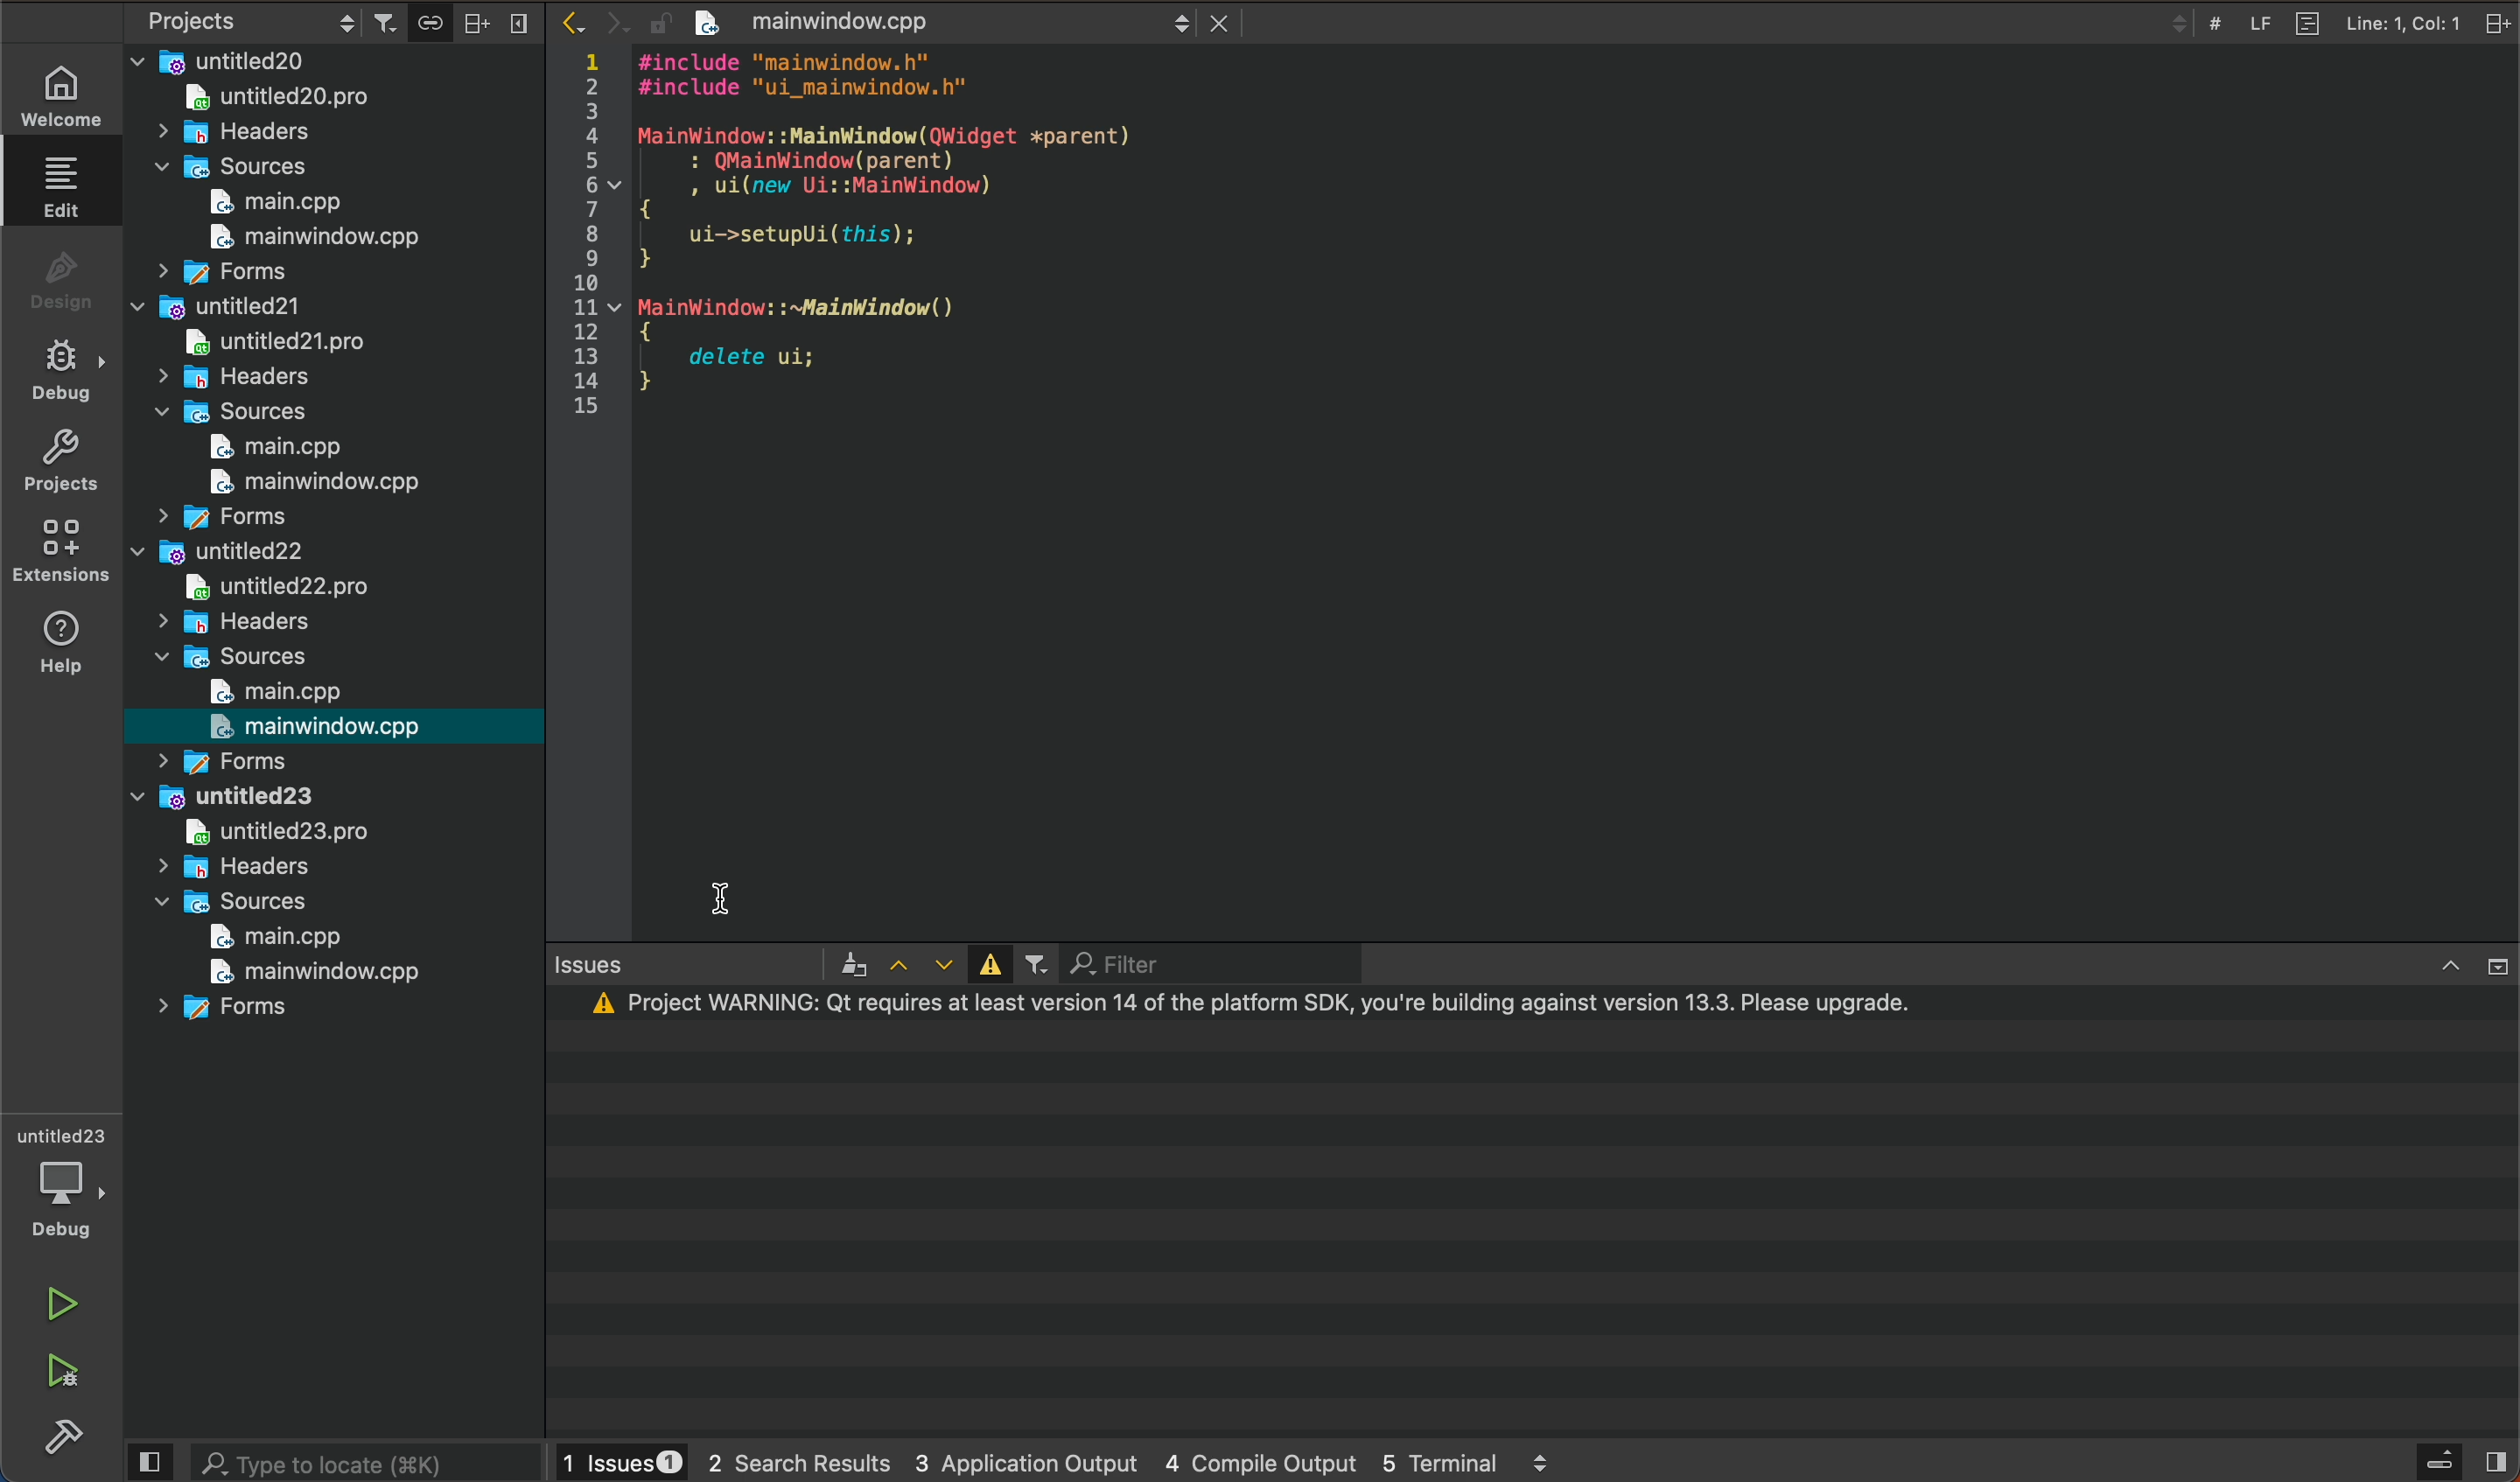  What do you see at coordinates (568, 22) in the screenshot?
I see `previous` at bounding box center [568, 22].